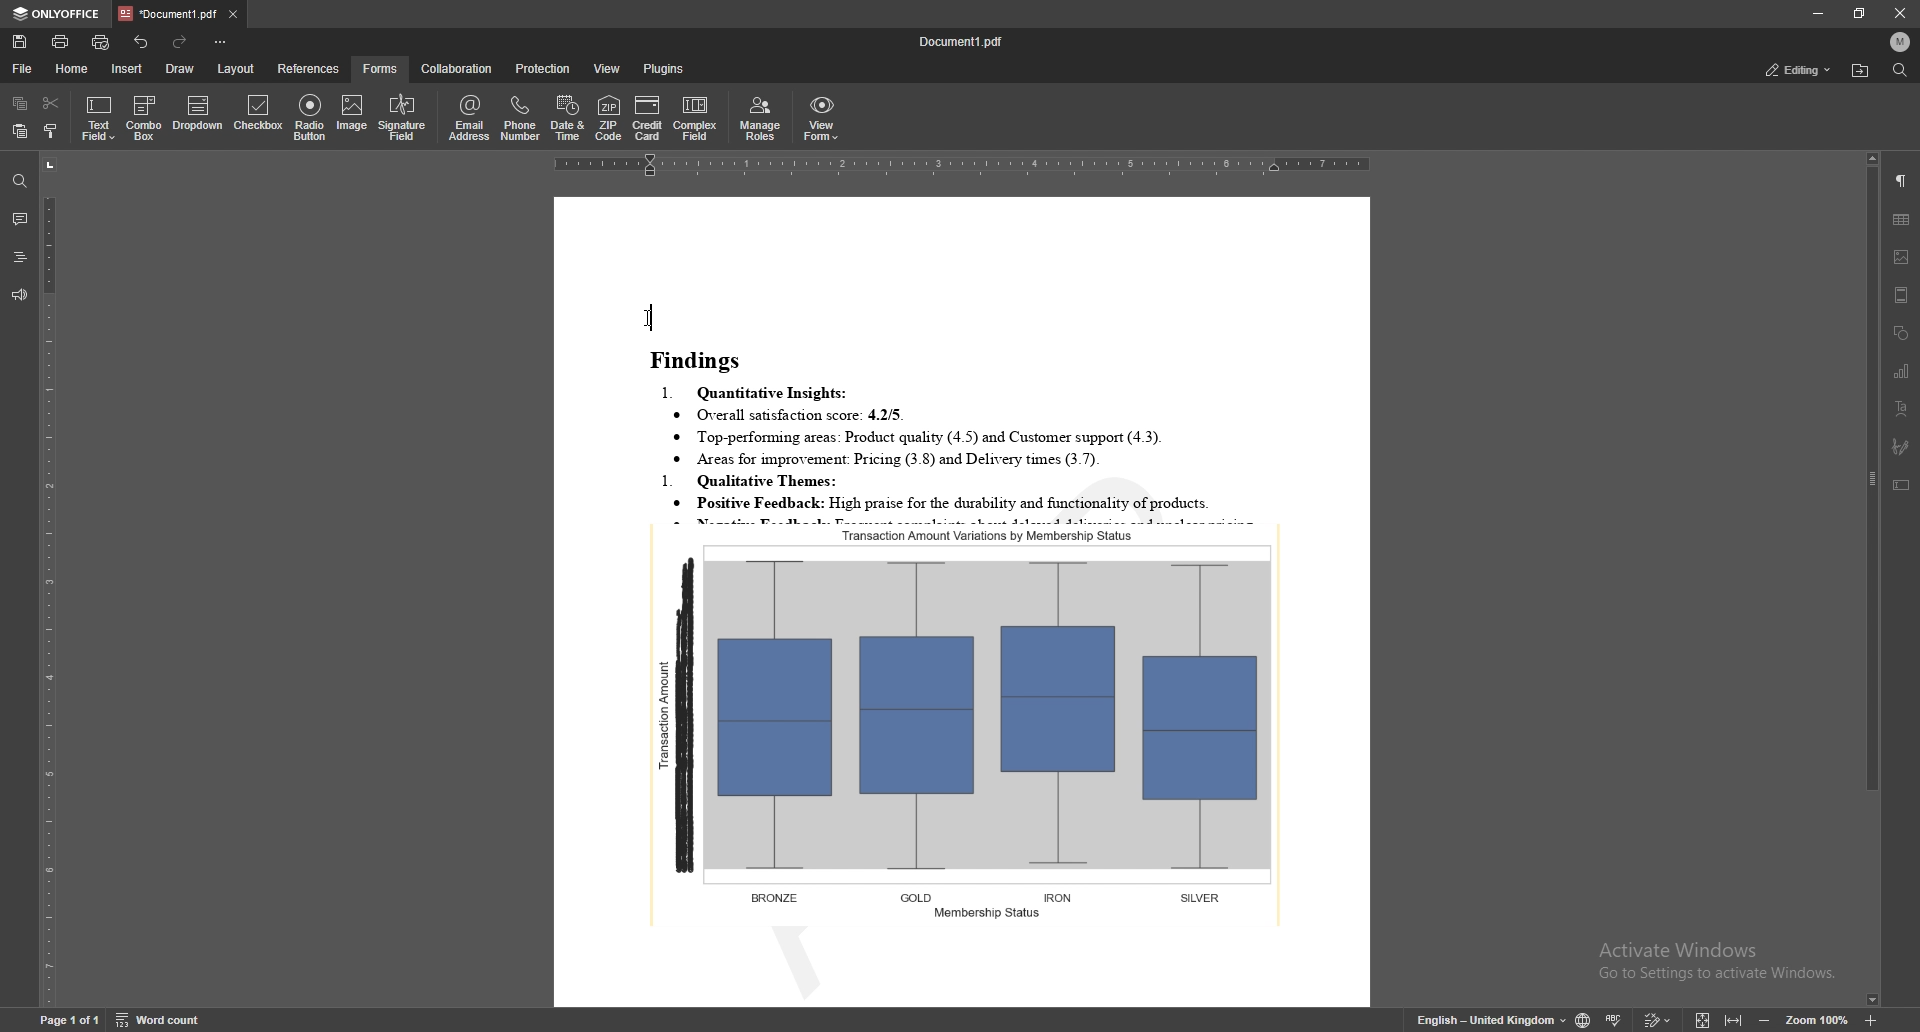 This screenshot has height=1032, width=1920. I want to click on save, so click(19, 43).